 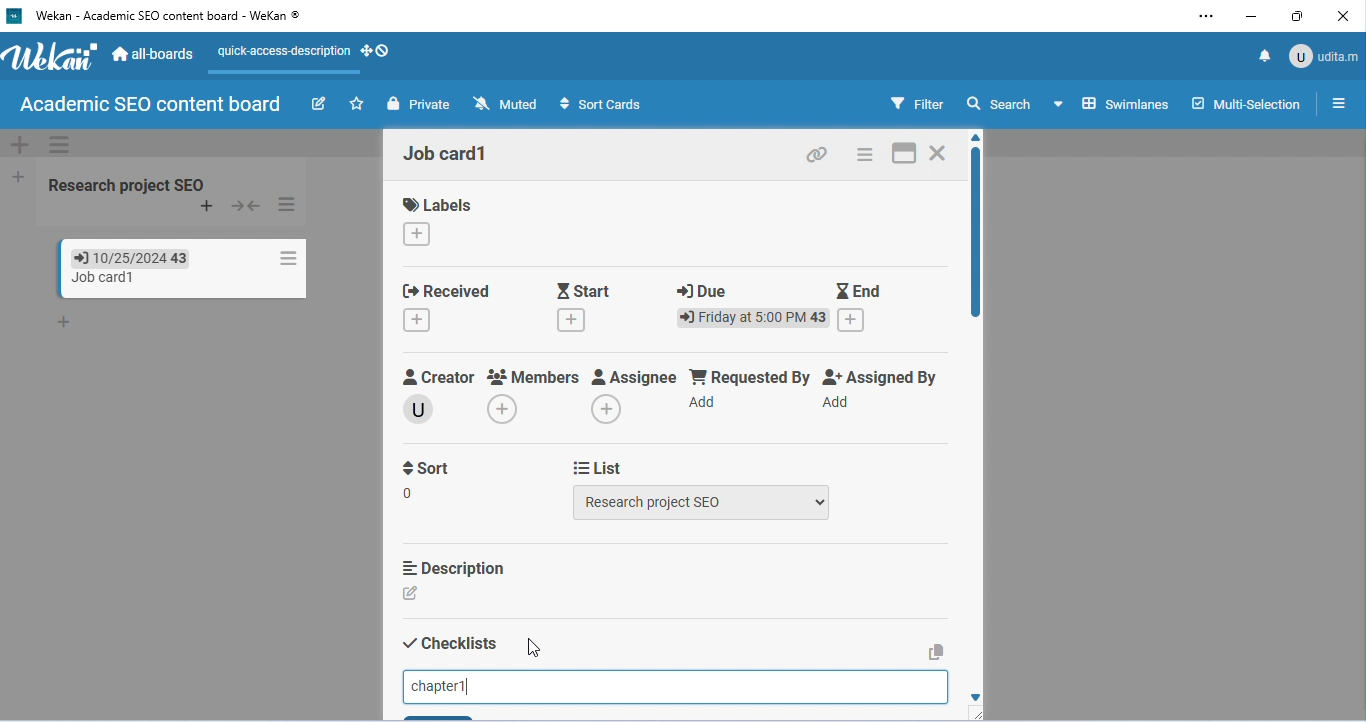 What do you see at coordinates (450, 154) in the screenshot?
I see `card name` at bounding box center [450, 154].